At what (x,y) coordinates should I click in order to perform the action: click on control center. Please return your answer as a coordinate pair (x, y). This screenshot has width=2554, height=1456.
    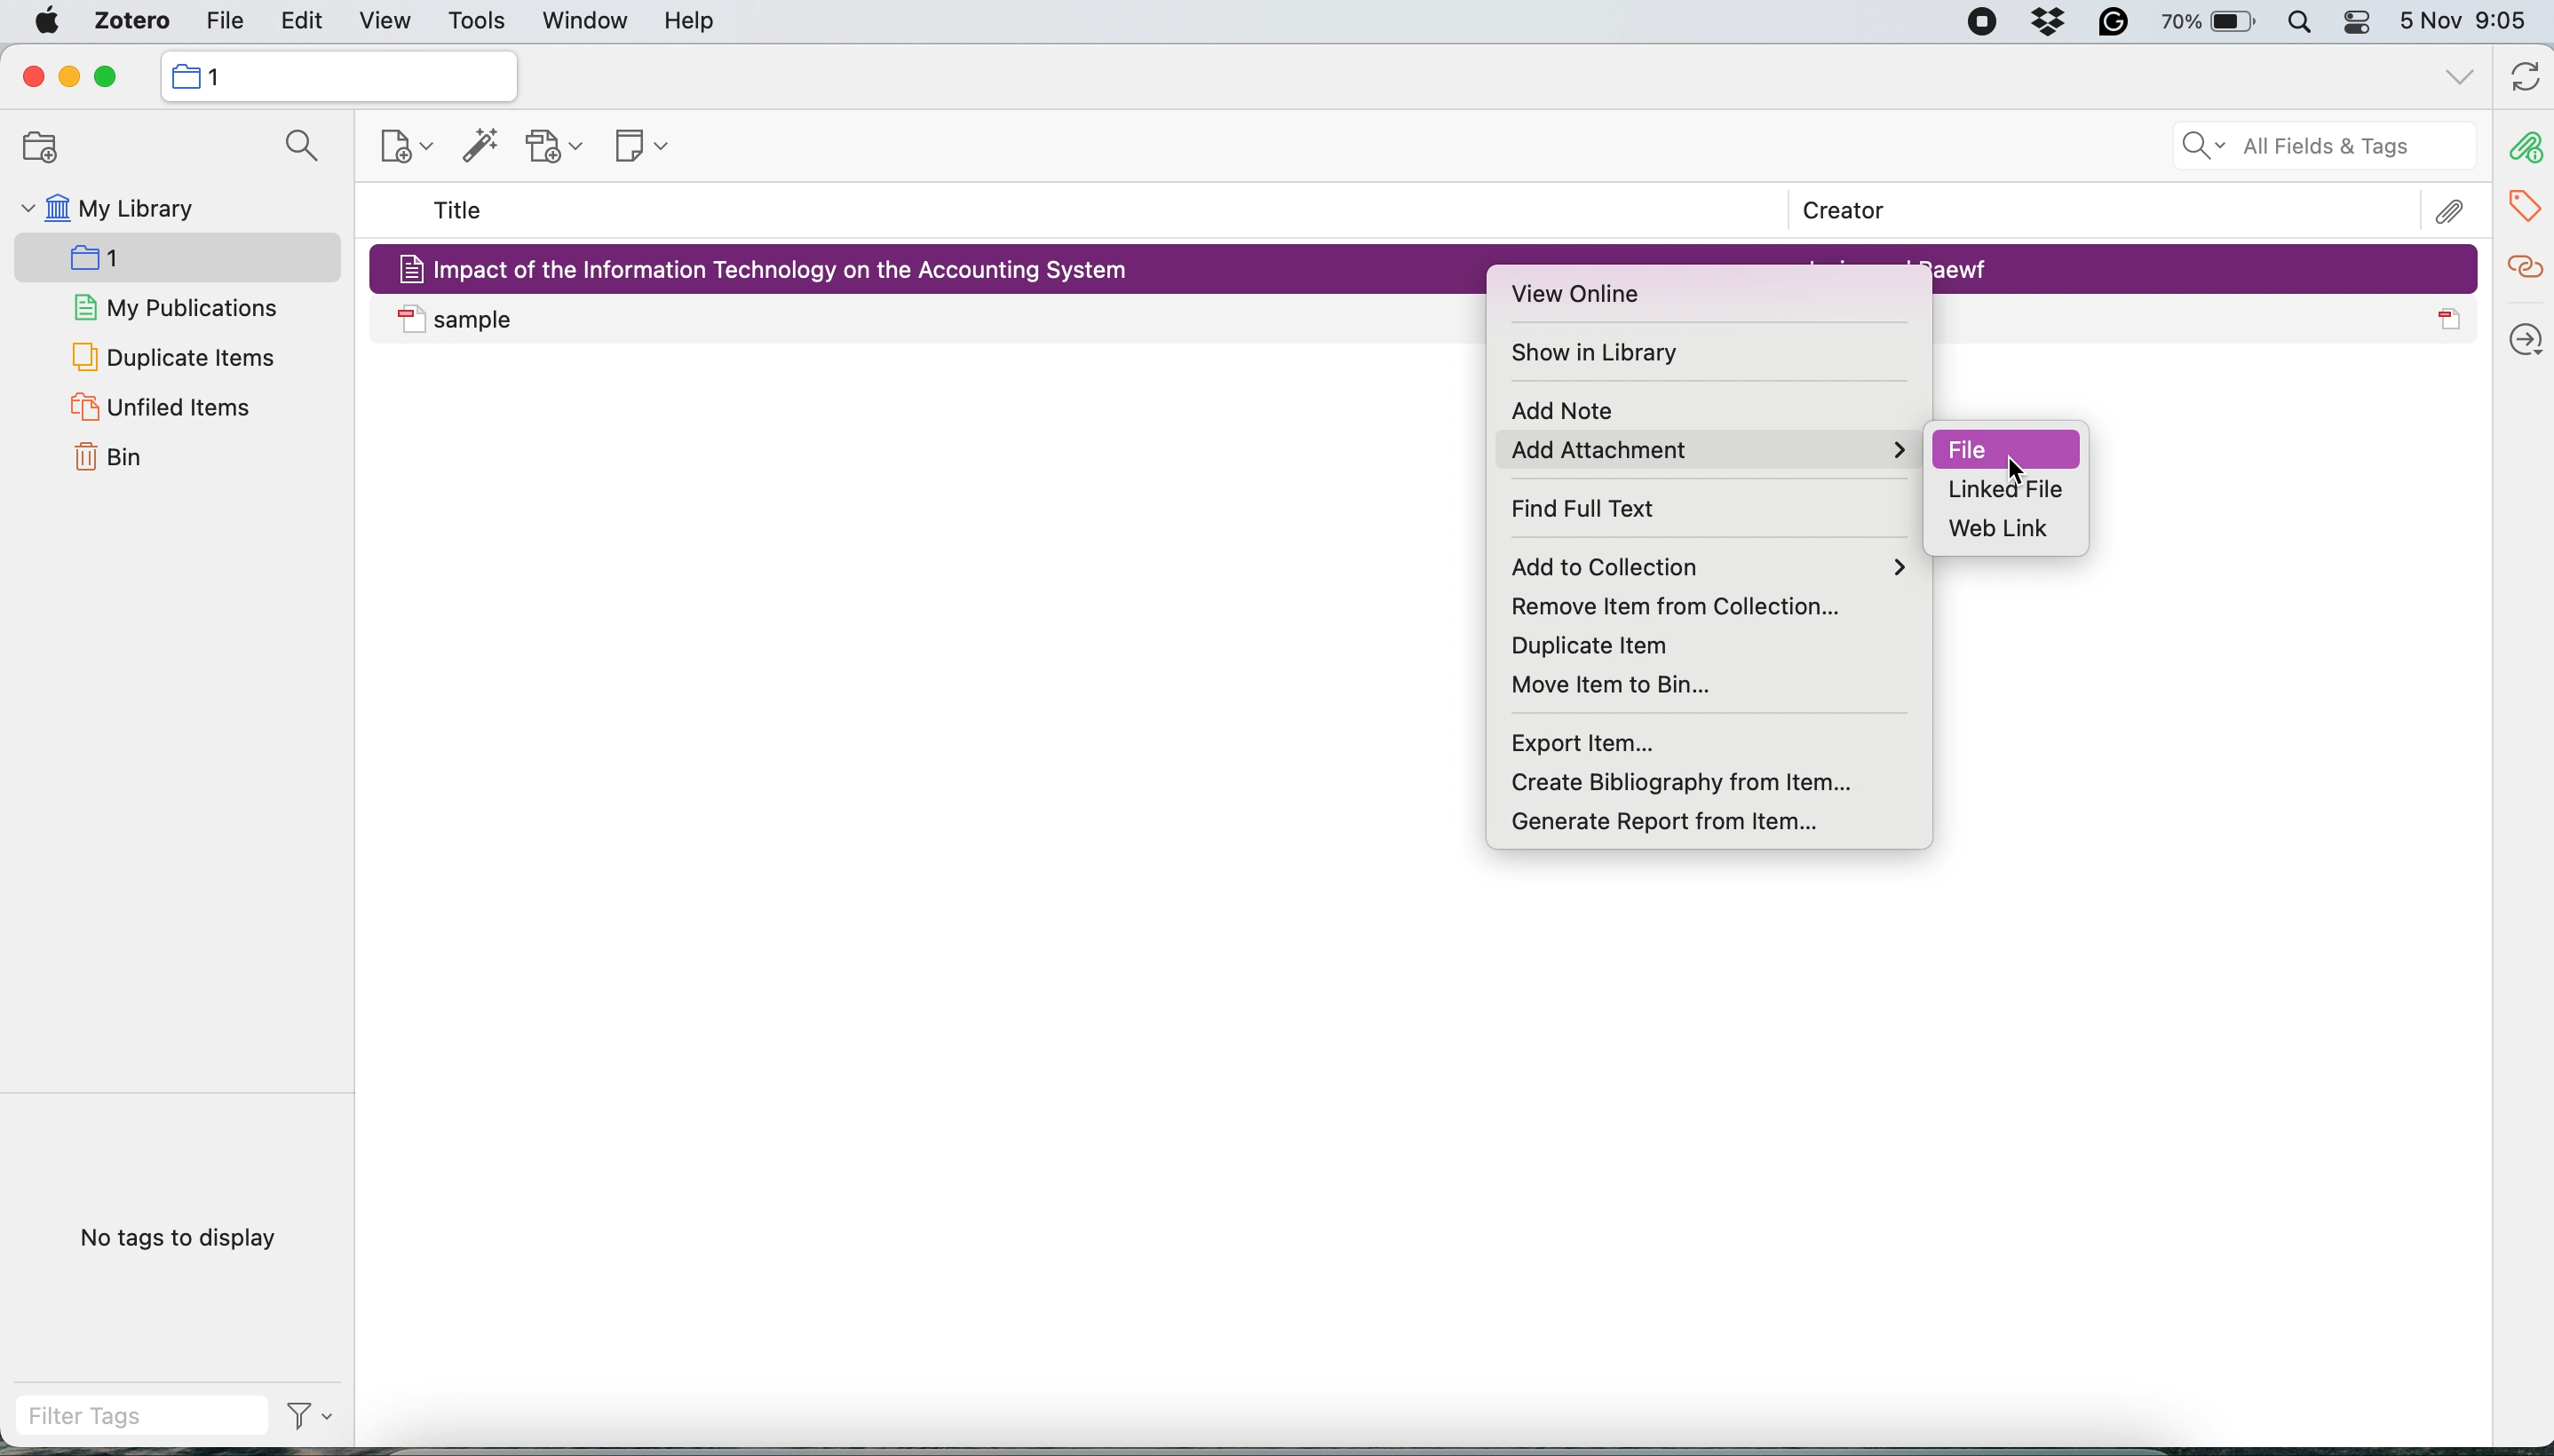
    Looking at the image, I should click on (2358, 26).